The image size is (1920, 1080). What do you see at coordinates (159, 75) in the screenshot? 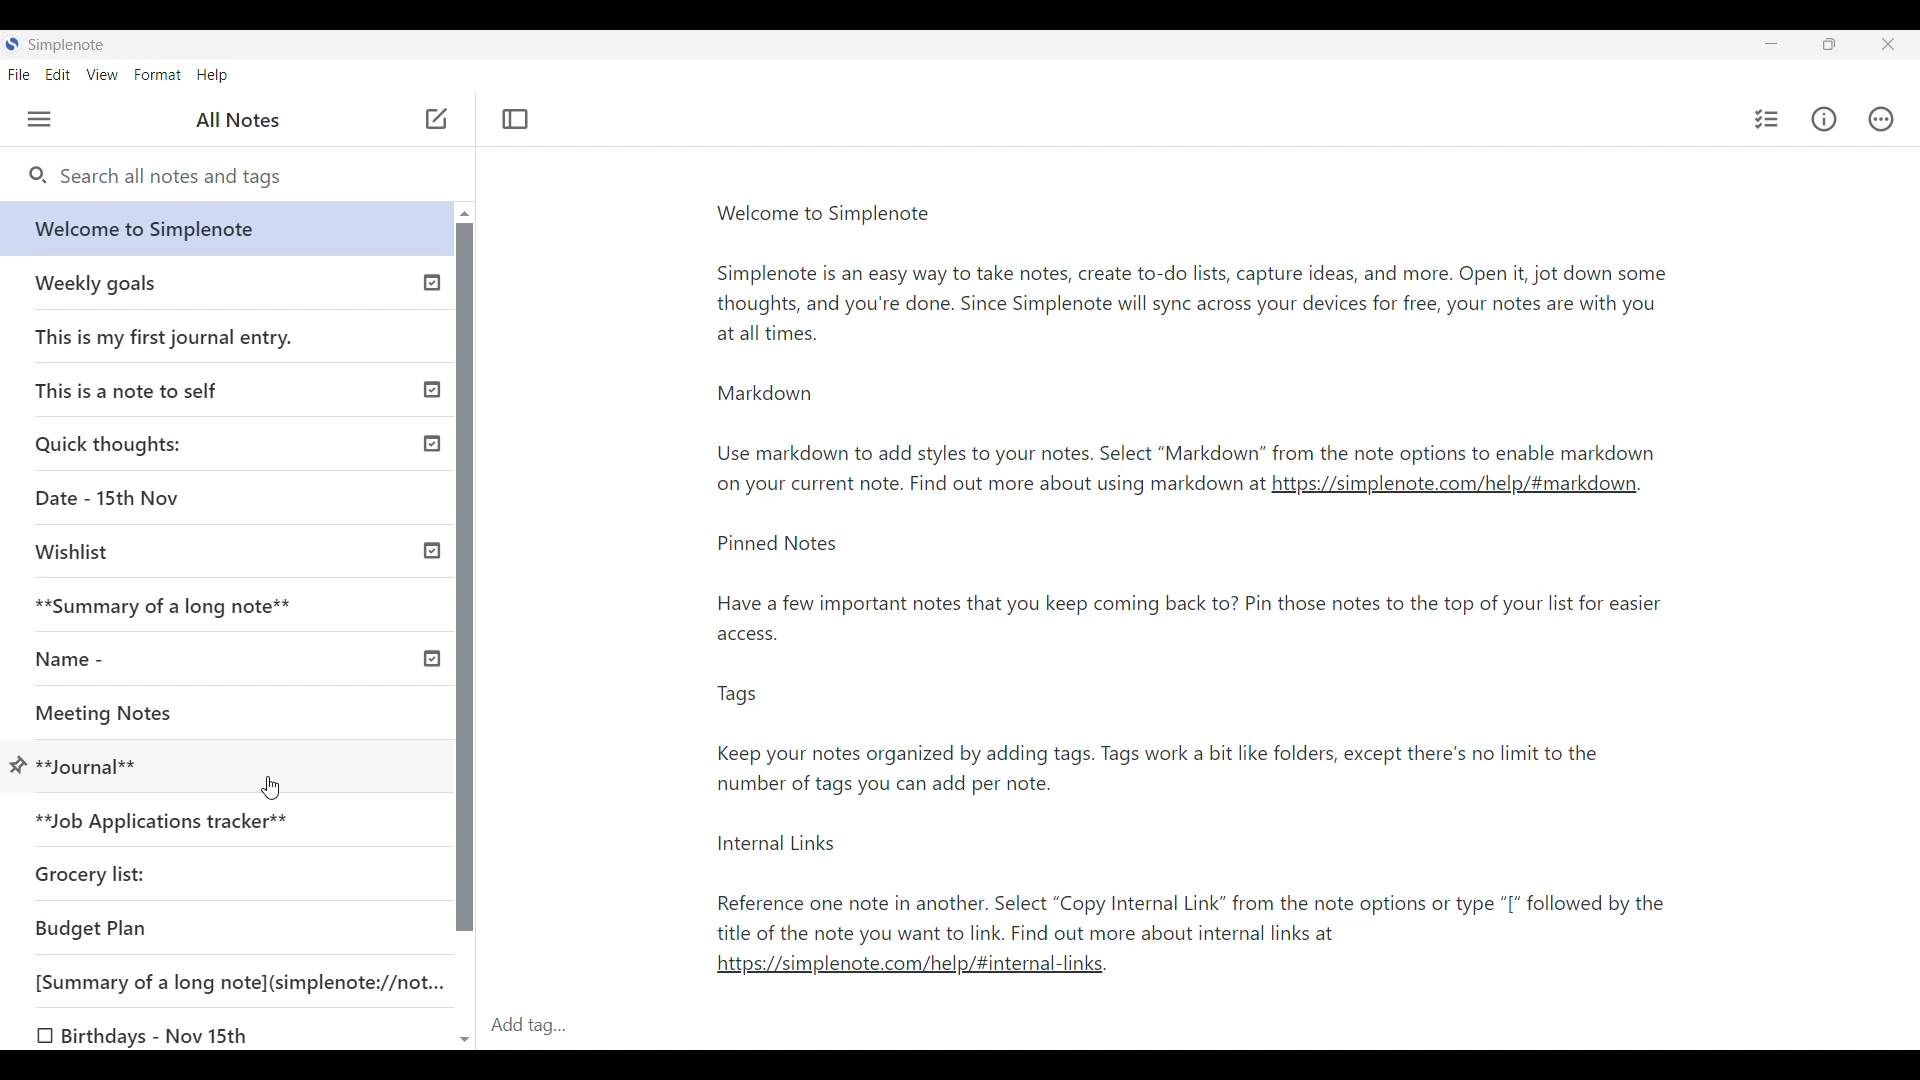
I see `Format menu` at bounding box center [159, 75].